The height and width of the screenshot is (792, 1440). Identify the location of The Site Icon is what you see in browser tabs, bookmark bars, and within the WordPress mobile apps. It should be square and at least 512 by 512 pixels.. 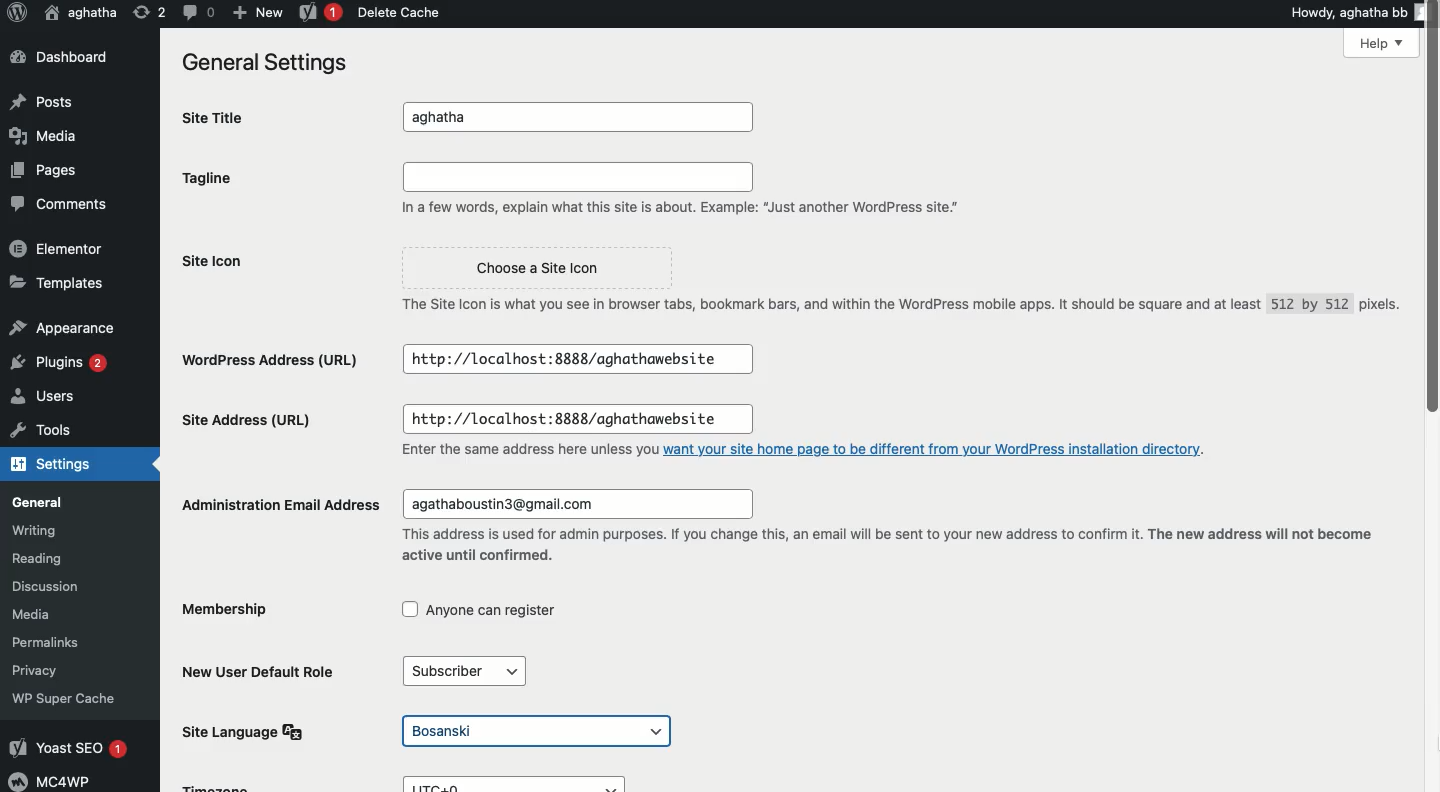
(894, 311).